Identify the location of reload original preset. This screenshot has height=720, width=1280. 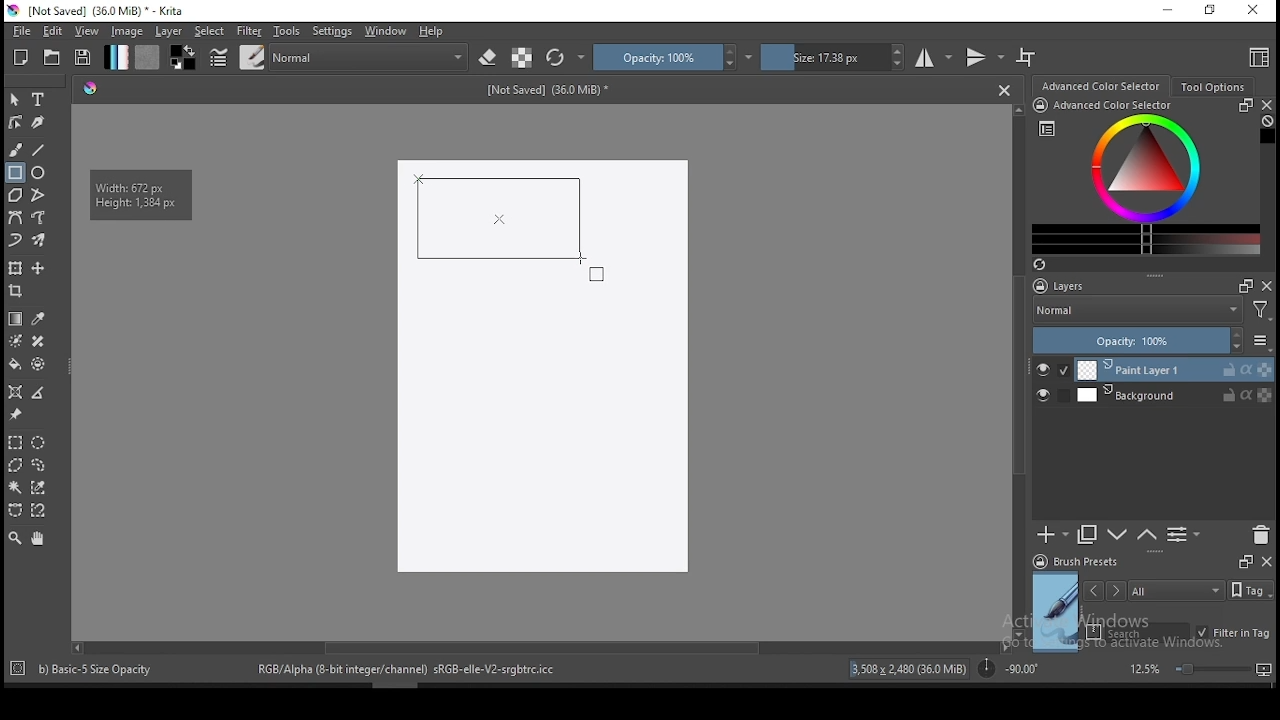
(566, 57).